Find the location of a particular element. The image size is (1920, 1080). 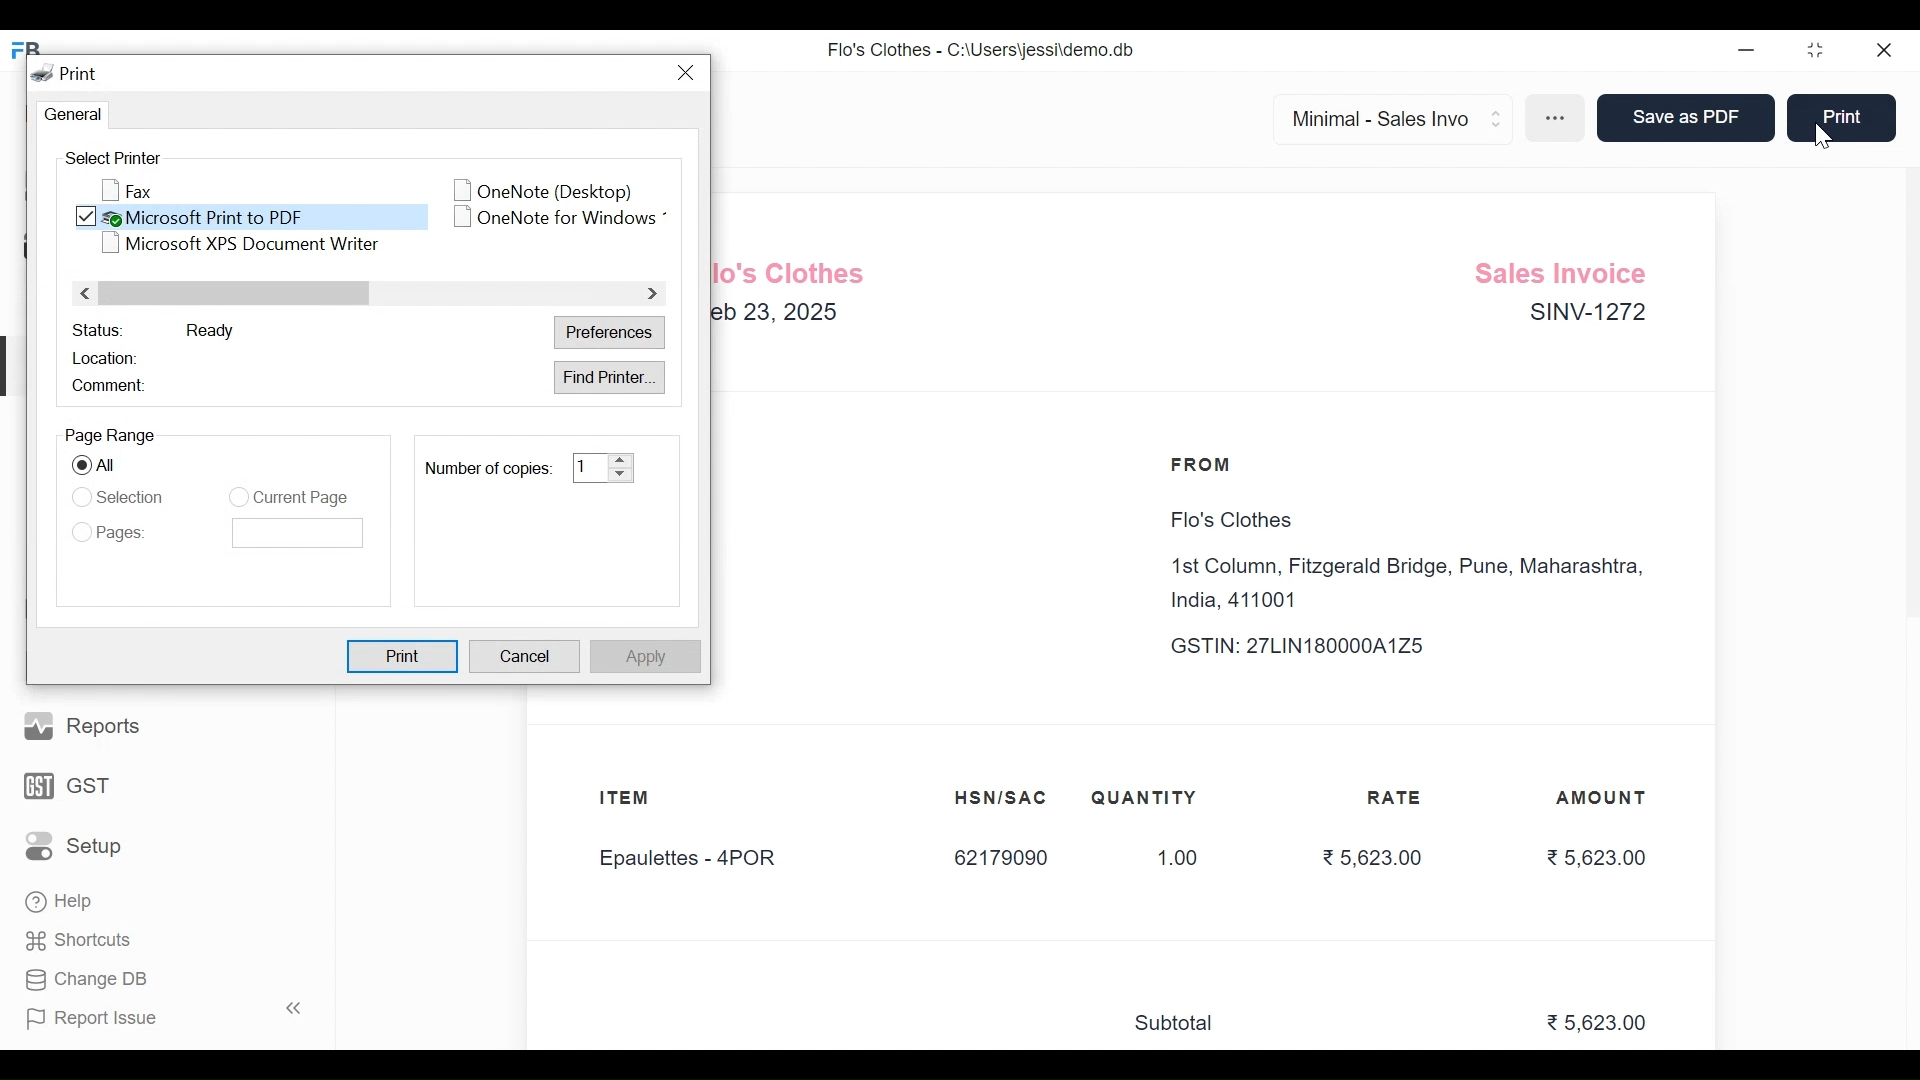

All is located at coordinates (115, 467).